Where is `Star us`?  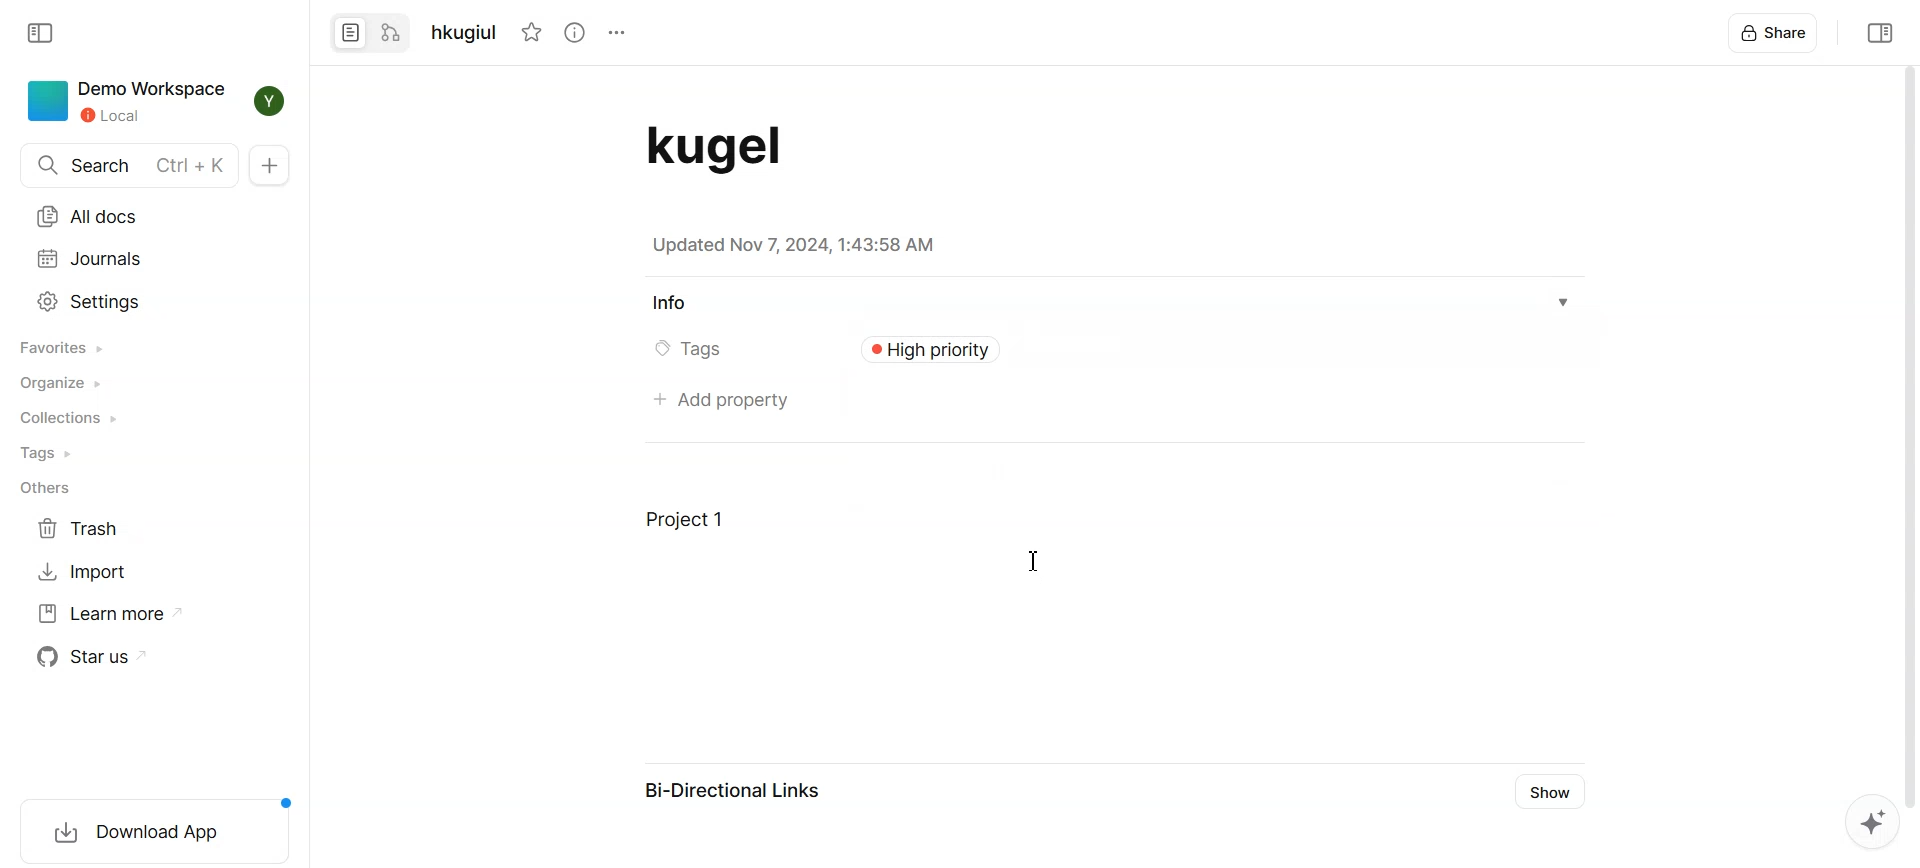 Star us is located at coordinates (102, 656).